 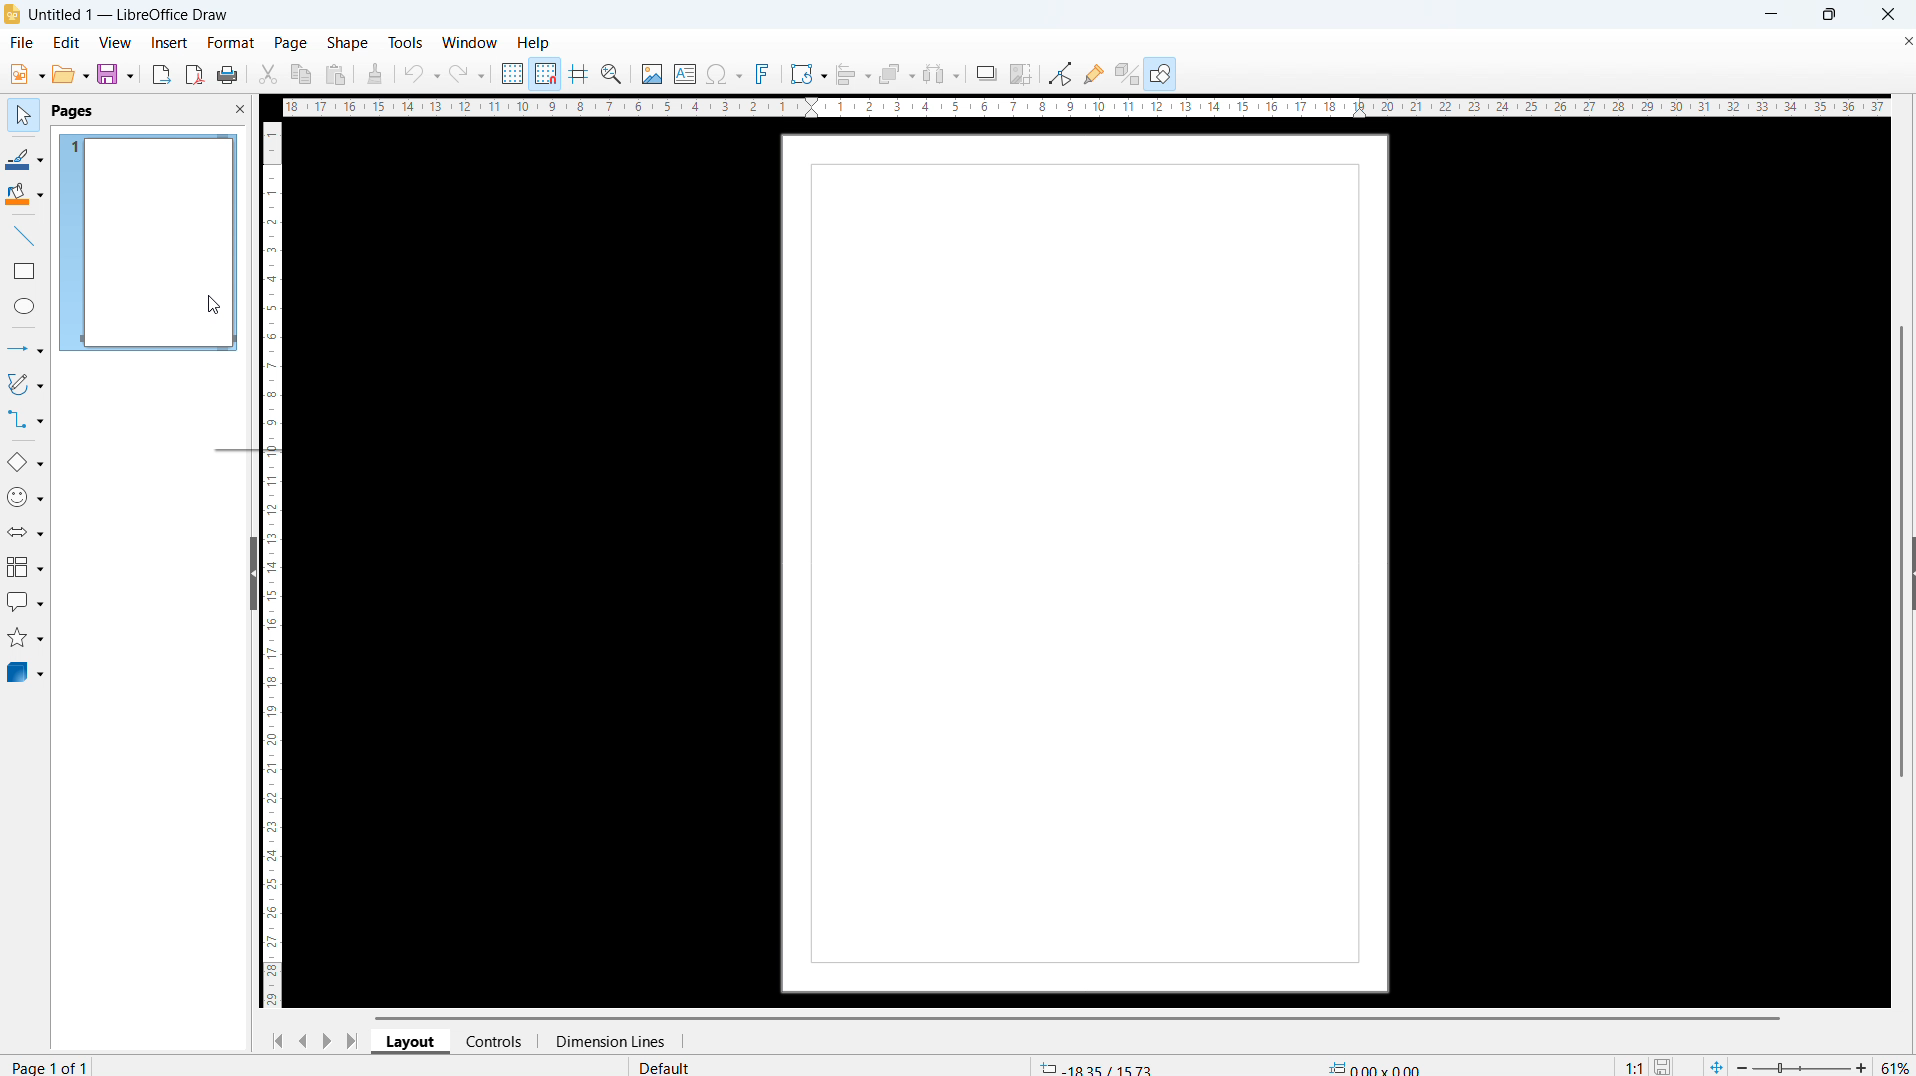 I want to click on export, so click(x=162, y=75).